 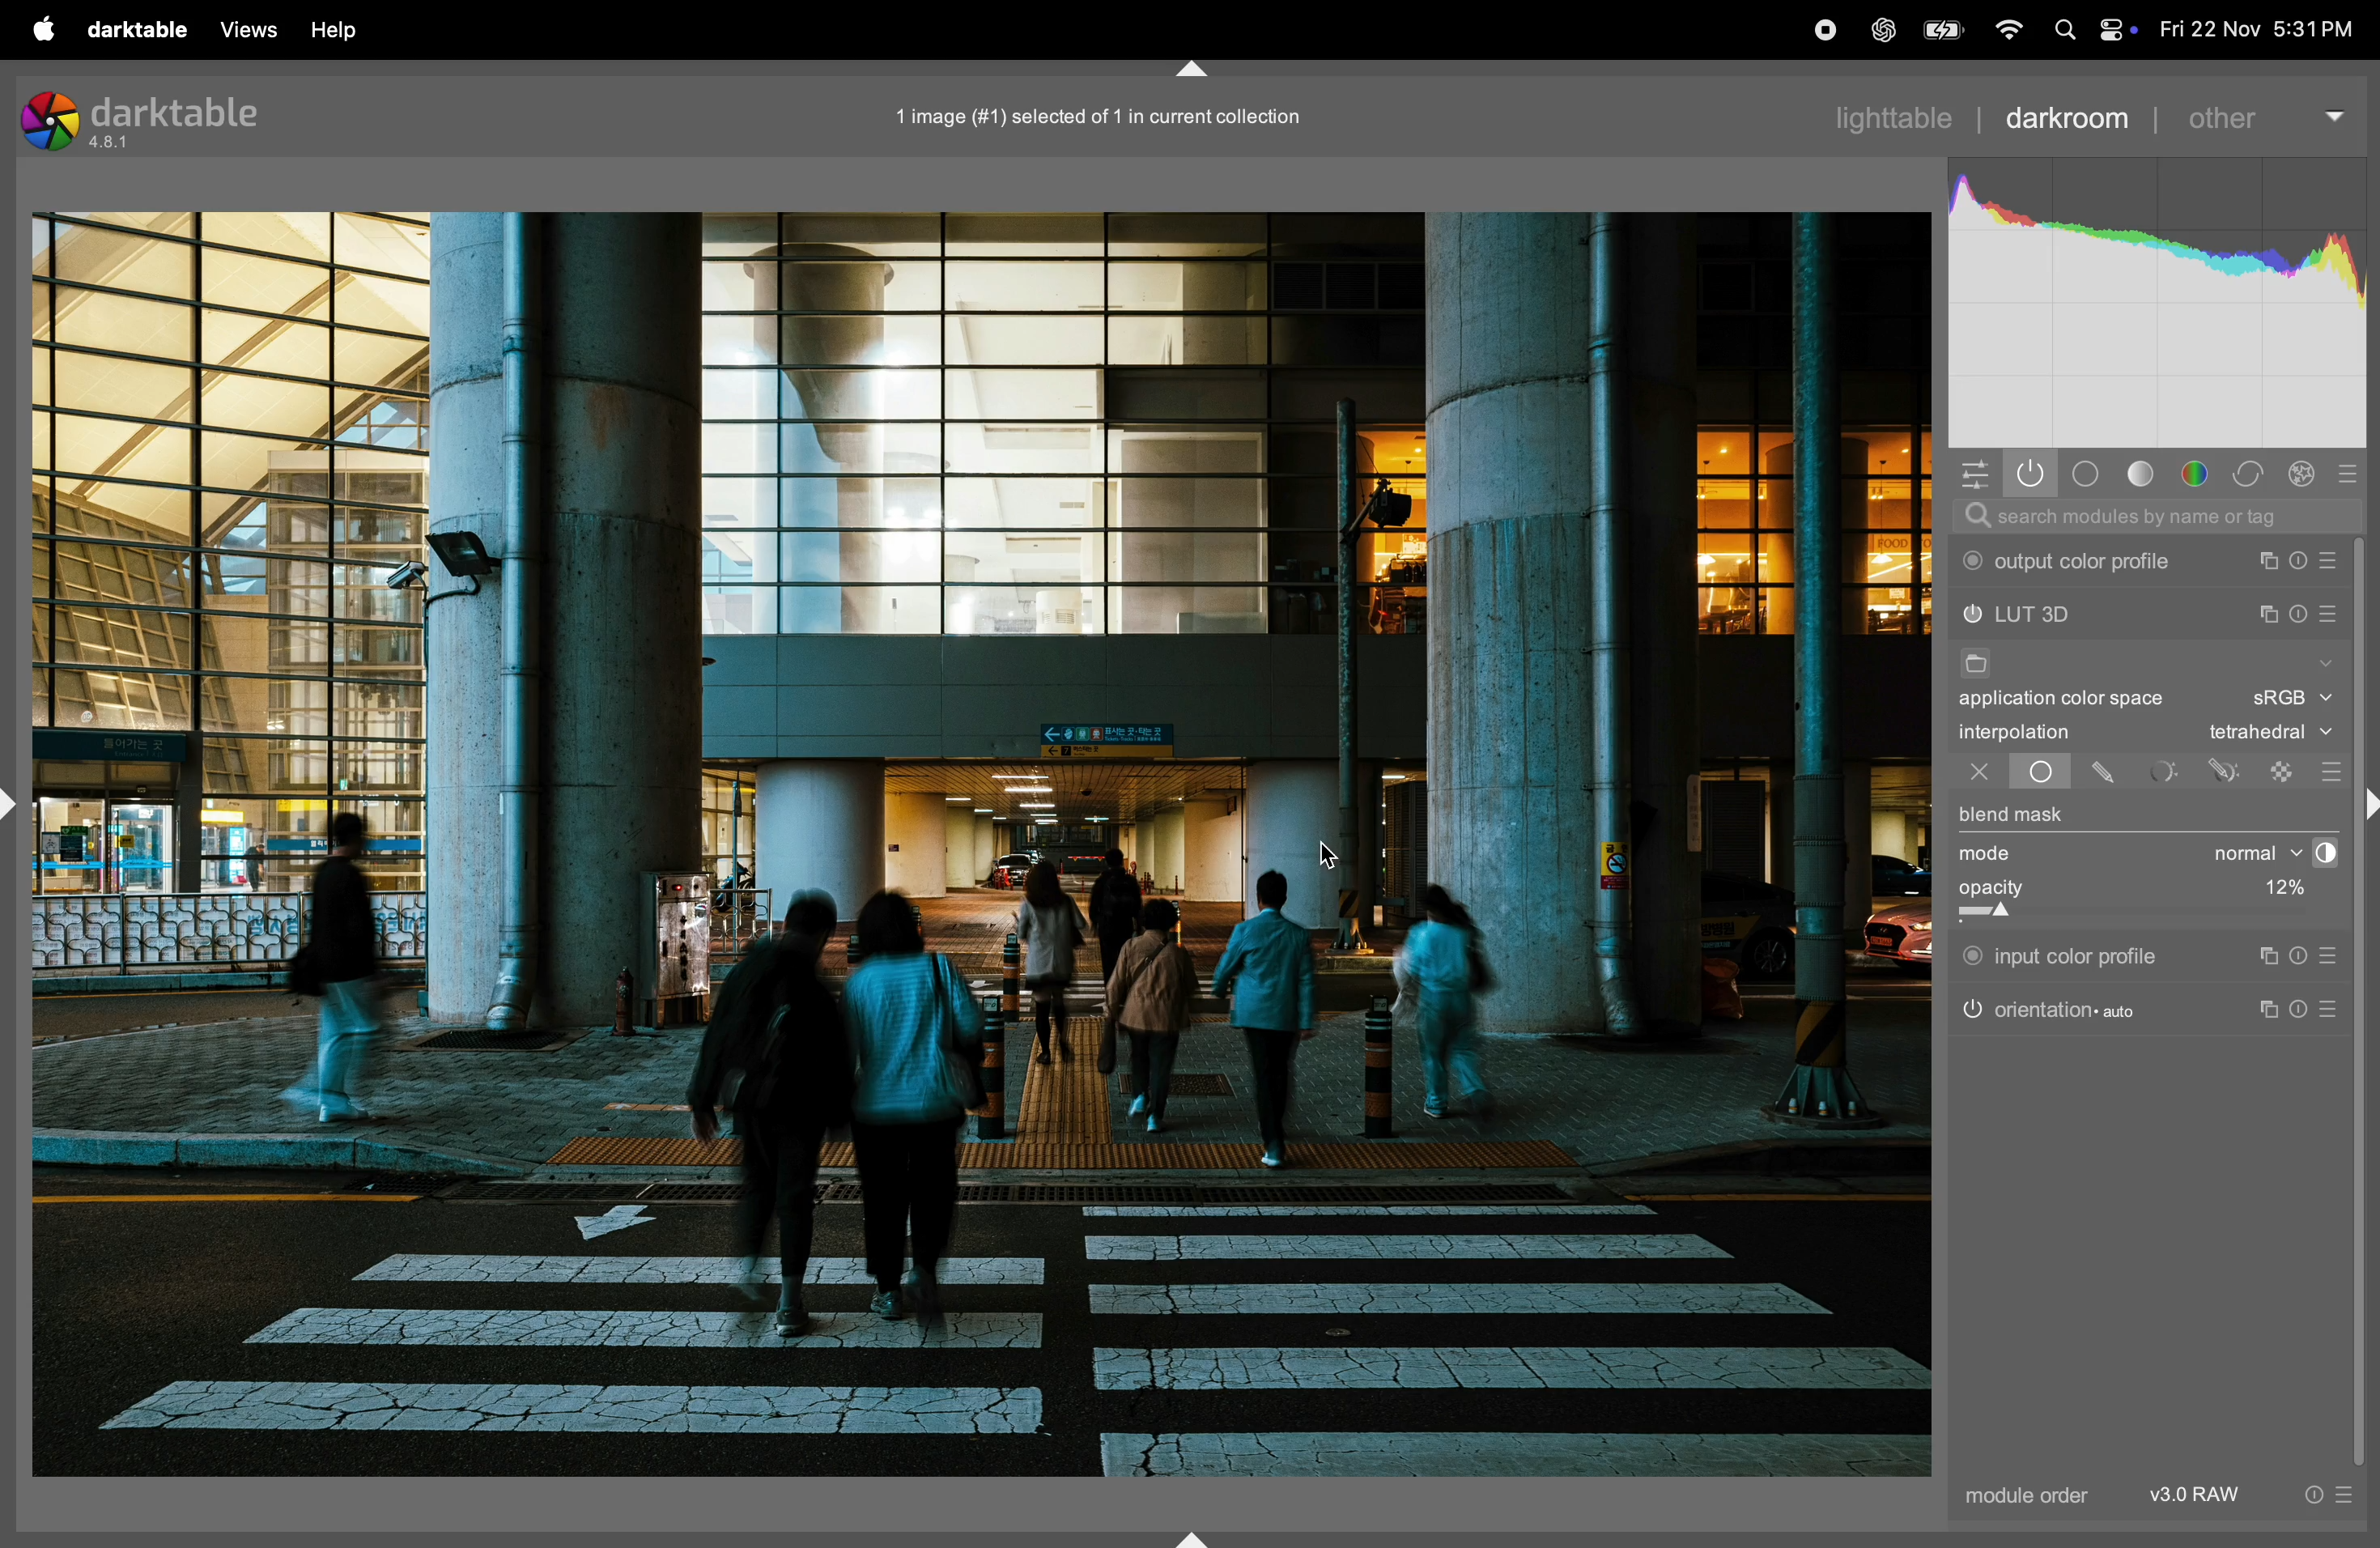 What do you see at coordinates (2253, 474) in the screenshot?
I see `correct` at bounding box center [2253, 474].